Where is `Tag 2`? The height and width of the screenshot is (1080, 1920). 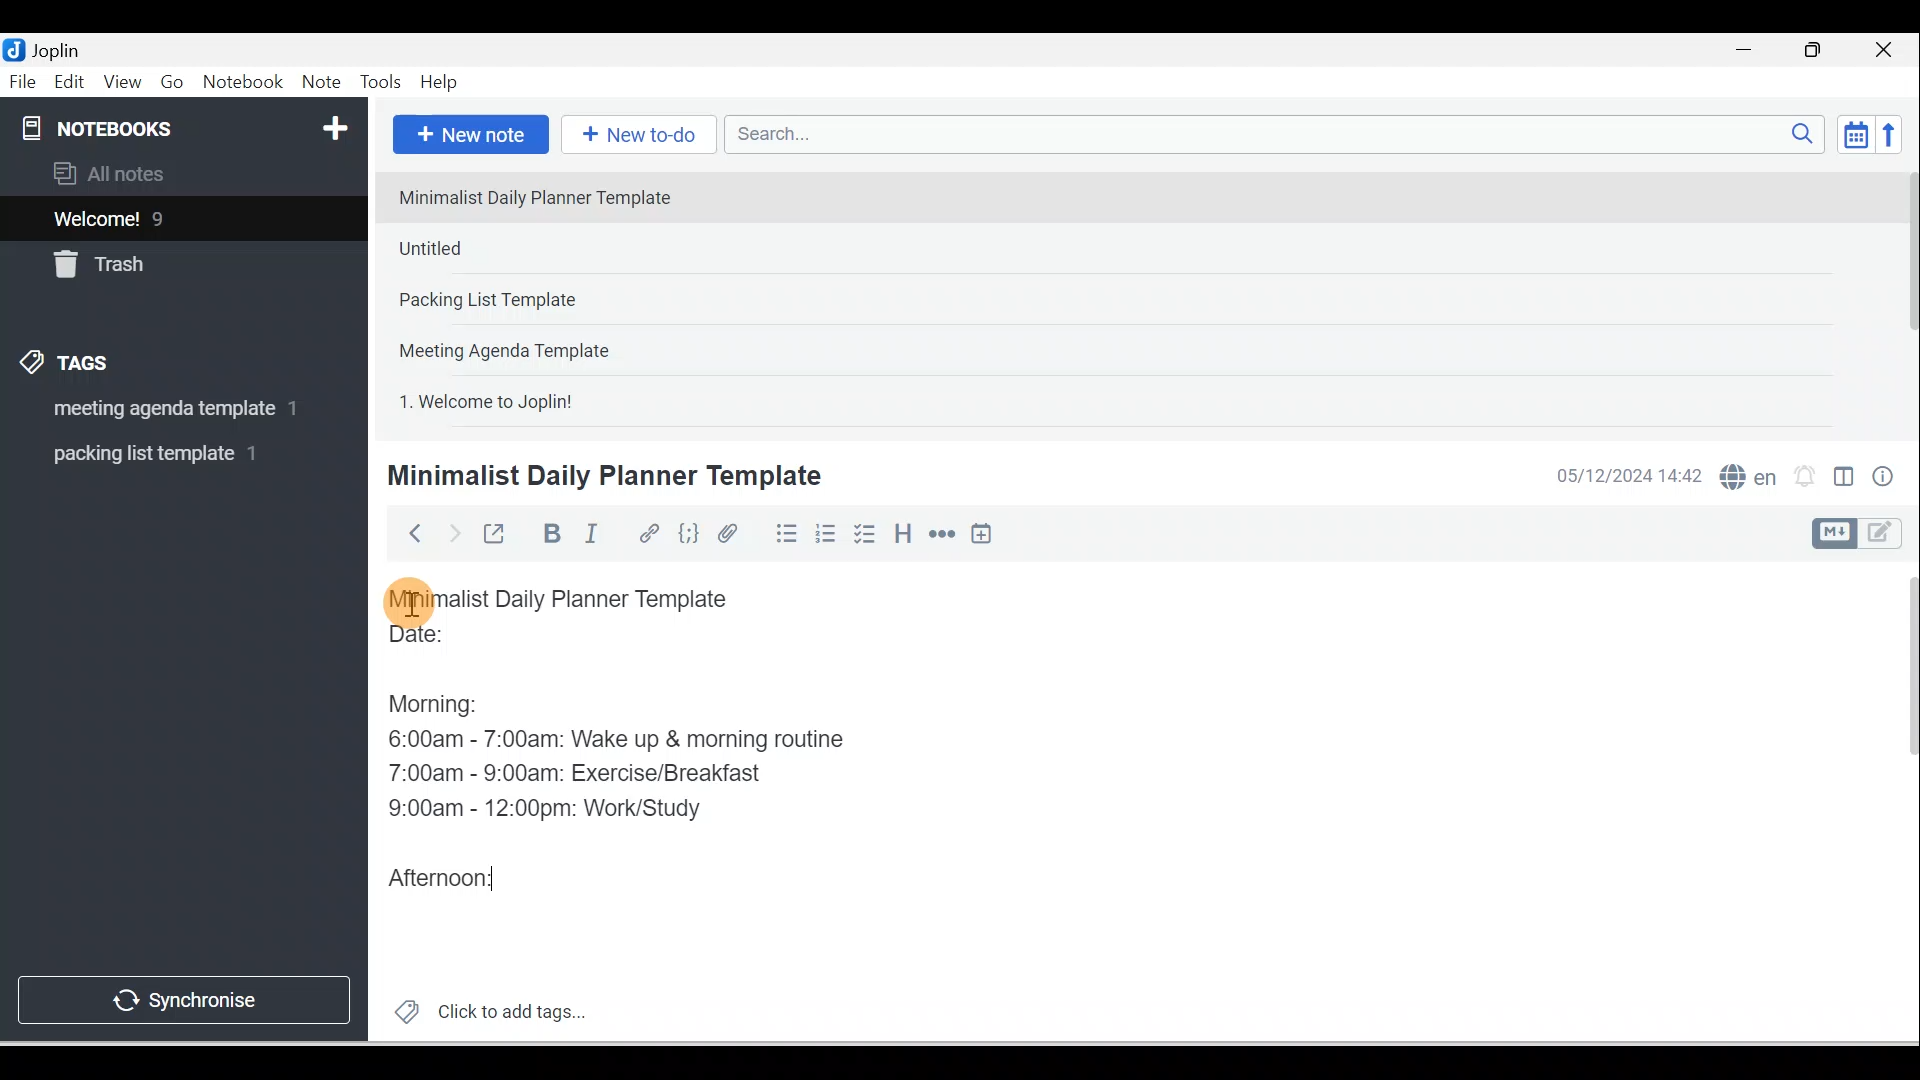
Tag 2 is located at coordinates (169, 454).